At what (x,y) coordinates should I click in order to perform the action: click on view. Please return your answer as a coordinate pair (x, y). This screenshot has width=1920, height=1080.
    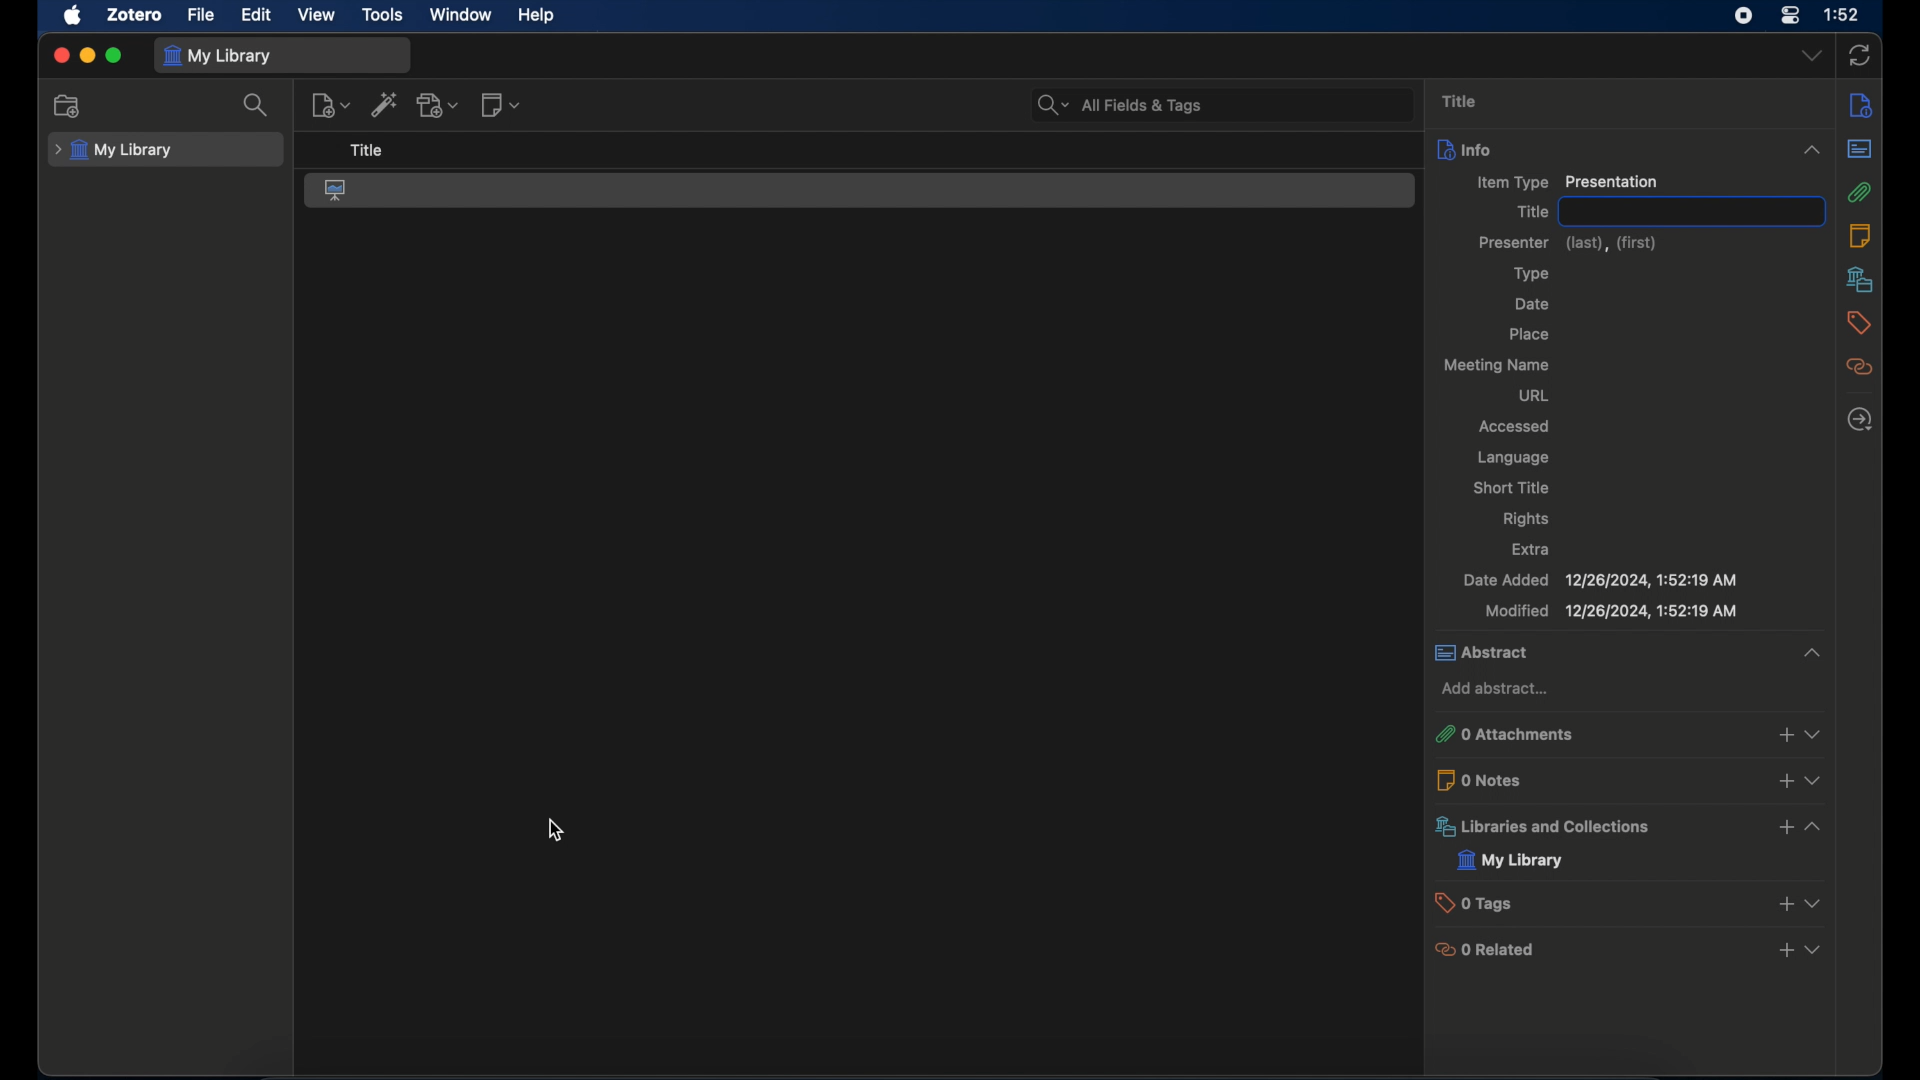
    Looking at the image, I should click on (317, 14).